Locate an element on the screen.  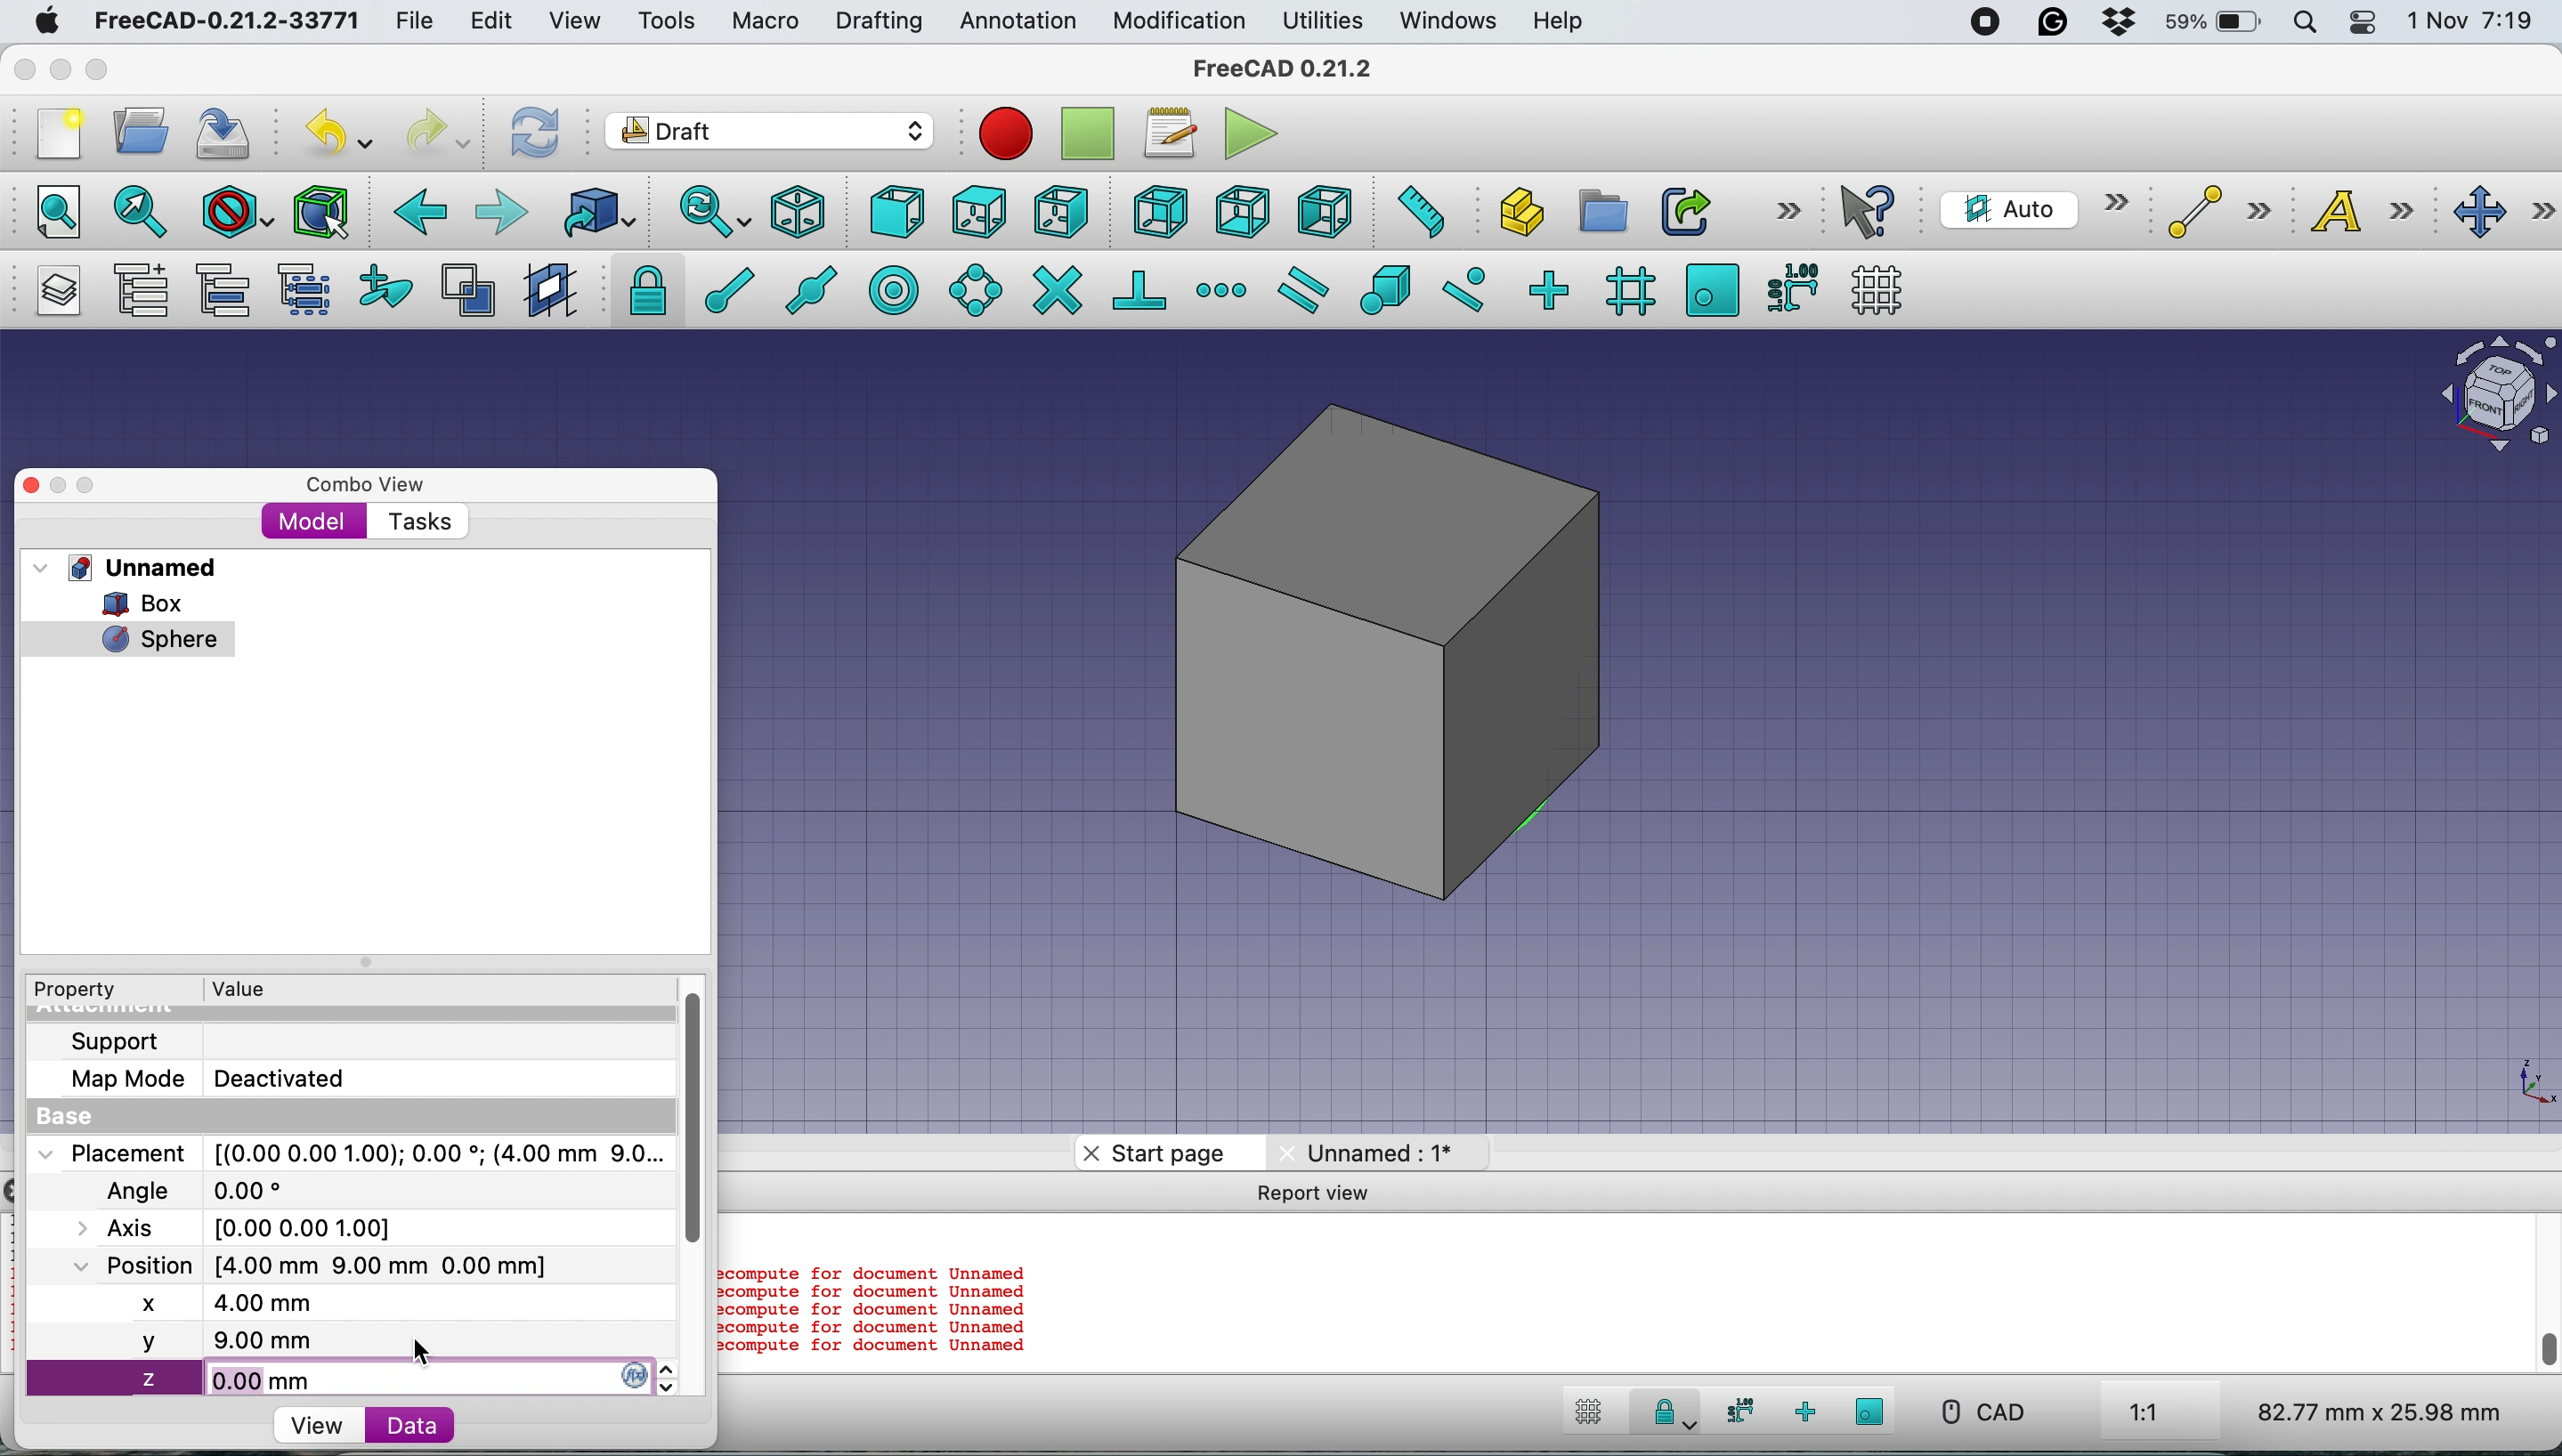
unnamed is located at coordinates (133, 567).